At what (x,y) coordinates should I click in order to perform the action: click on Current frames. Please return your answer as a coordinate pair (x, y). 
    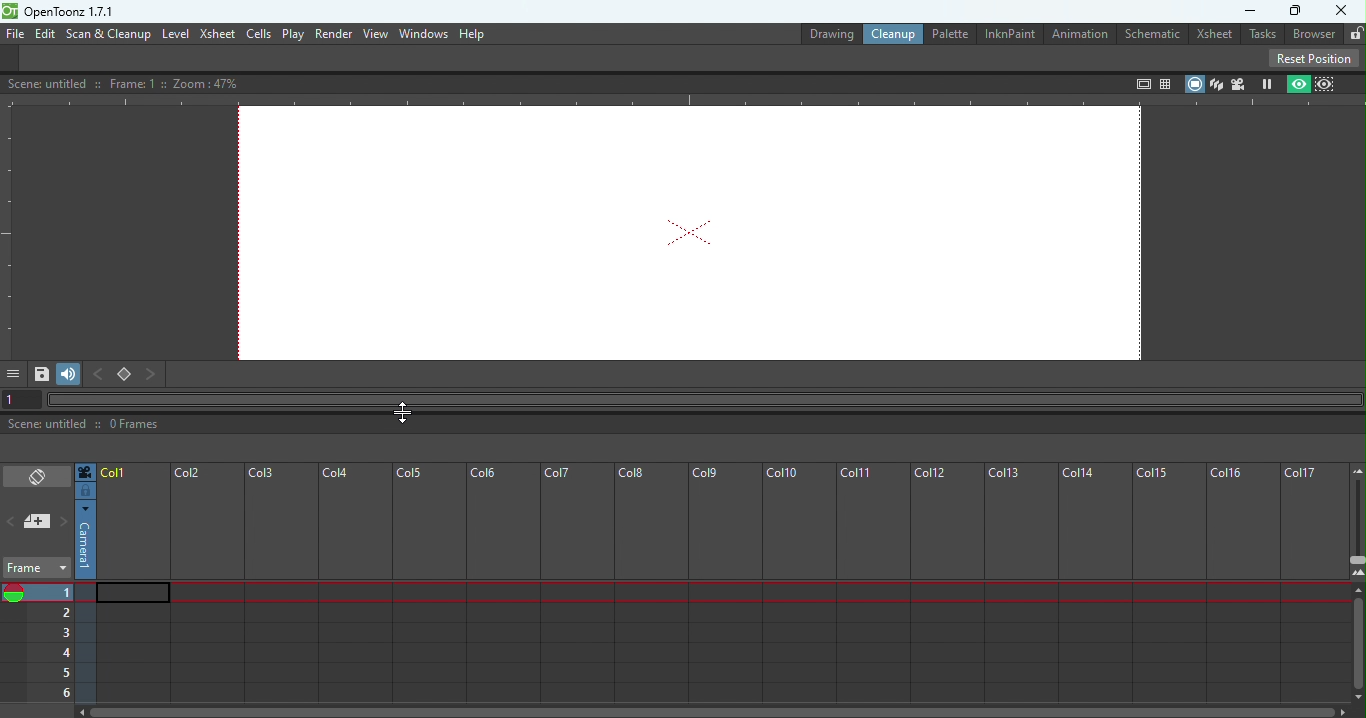
    Looking at the image, I should click on (38, 649).